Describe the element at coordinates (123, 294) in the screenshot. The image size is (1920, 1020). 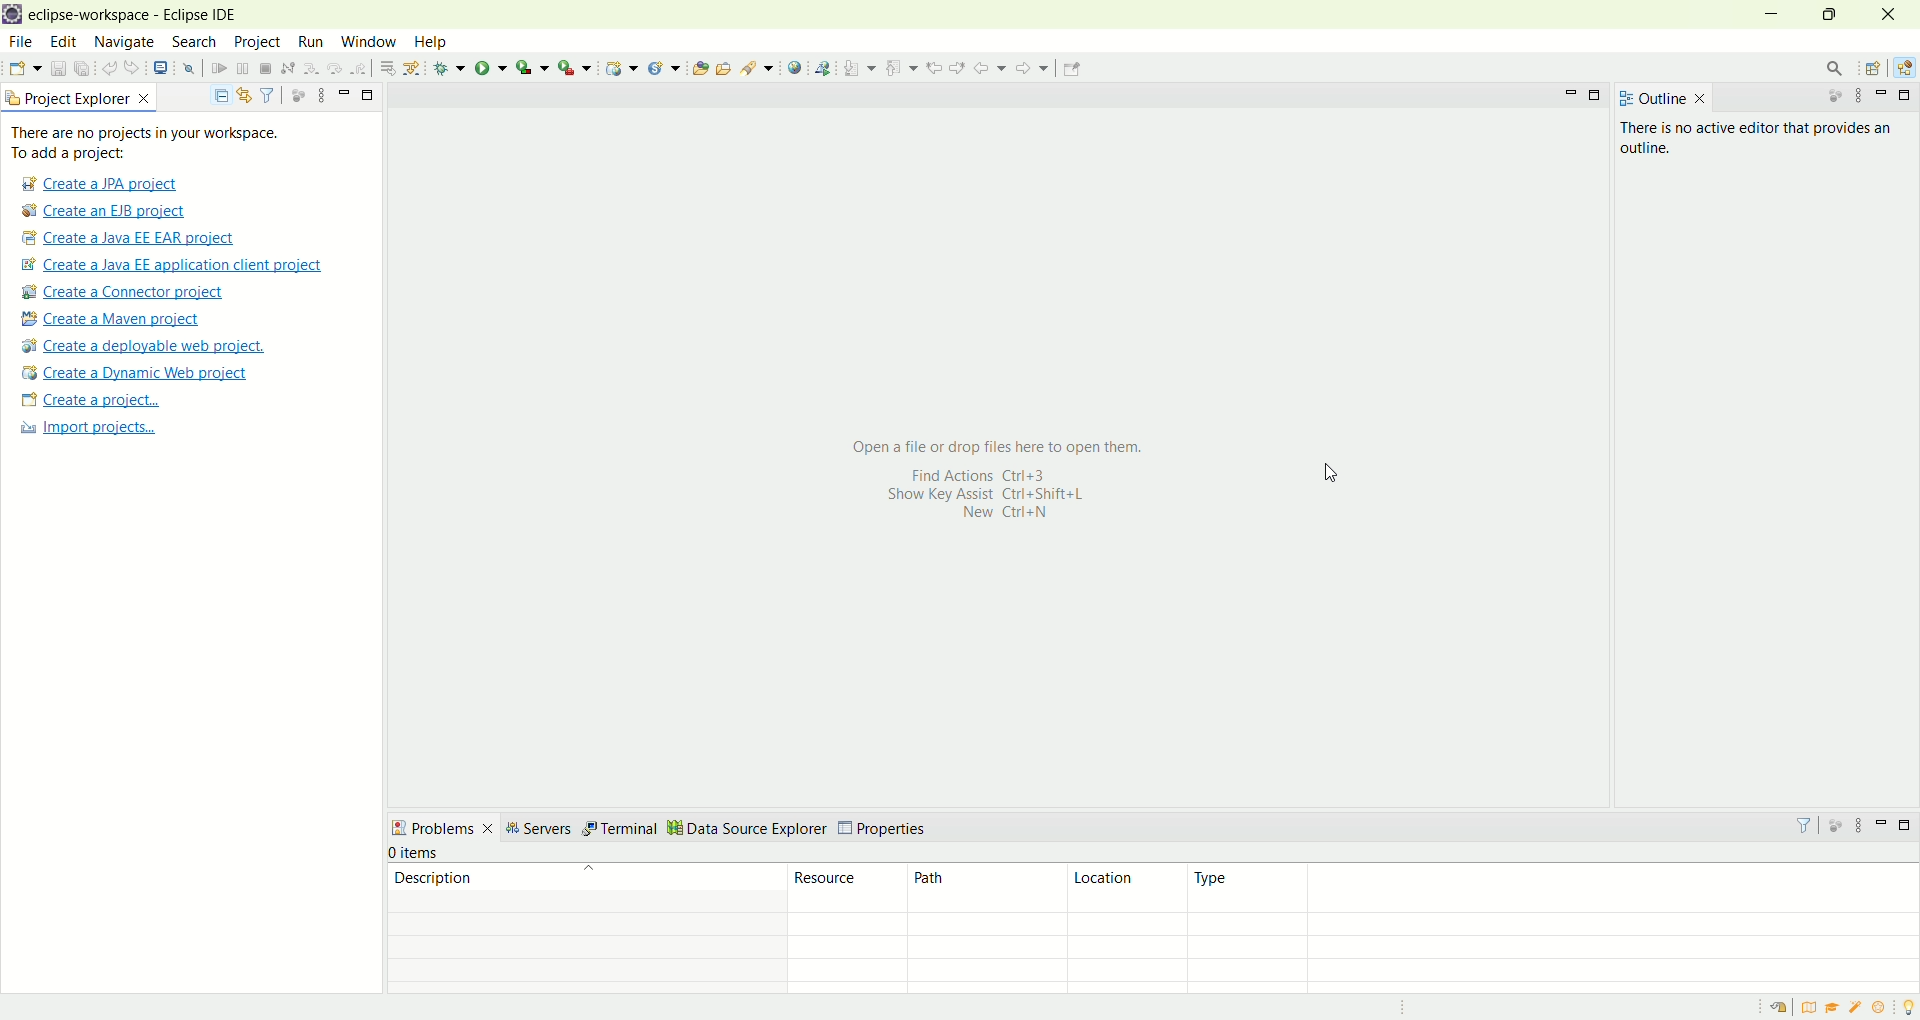
I see `create a connector project` at that location.